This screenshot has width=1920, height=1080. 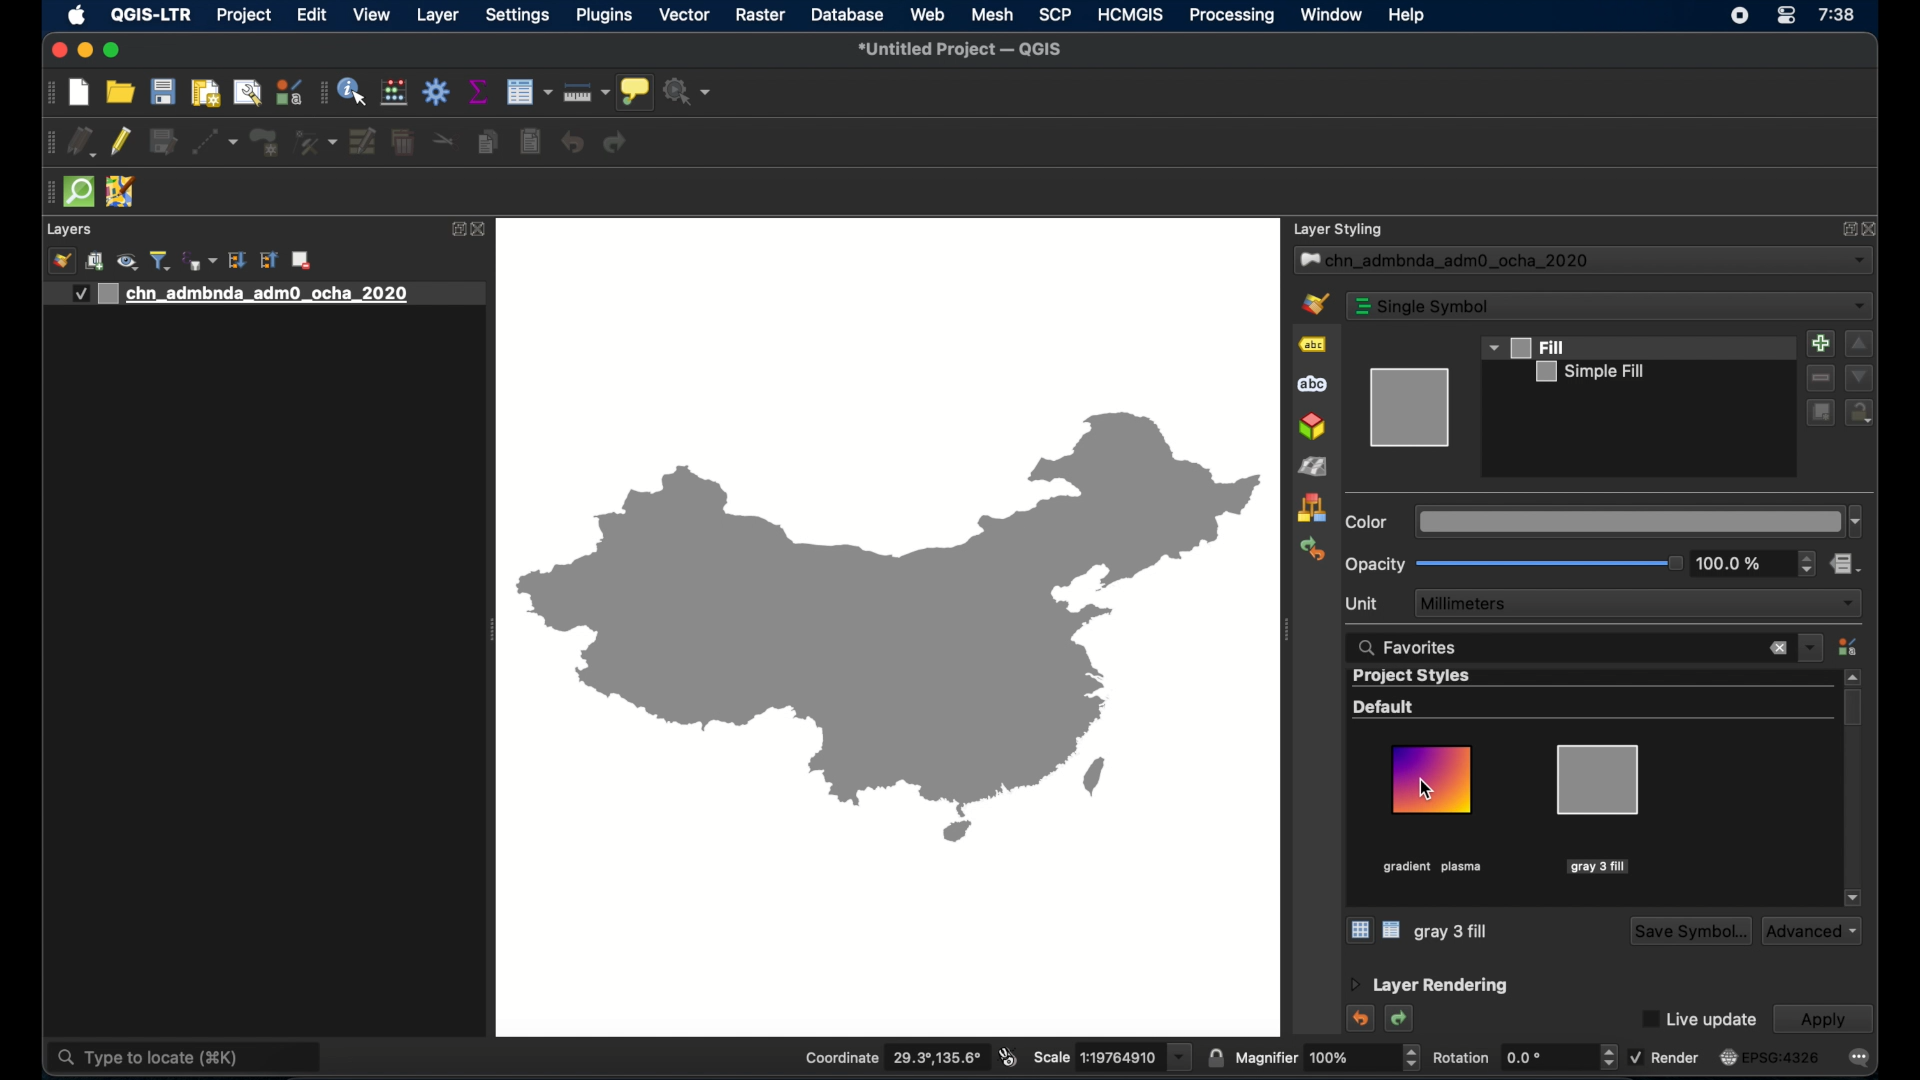 What do you see at coordinates (1847, 646) in the screenshot?
I see `style manager` at bounding box center [1847, 646].